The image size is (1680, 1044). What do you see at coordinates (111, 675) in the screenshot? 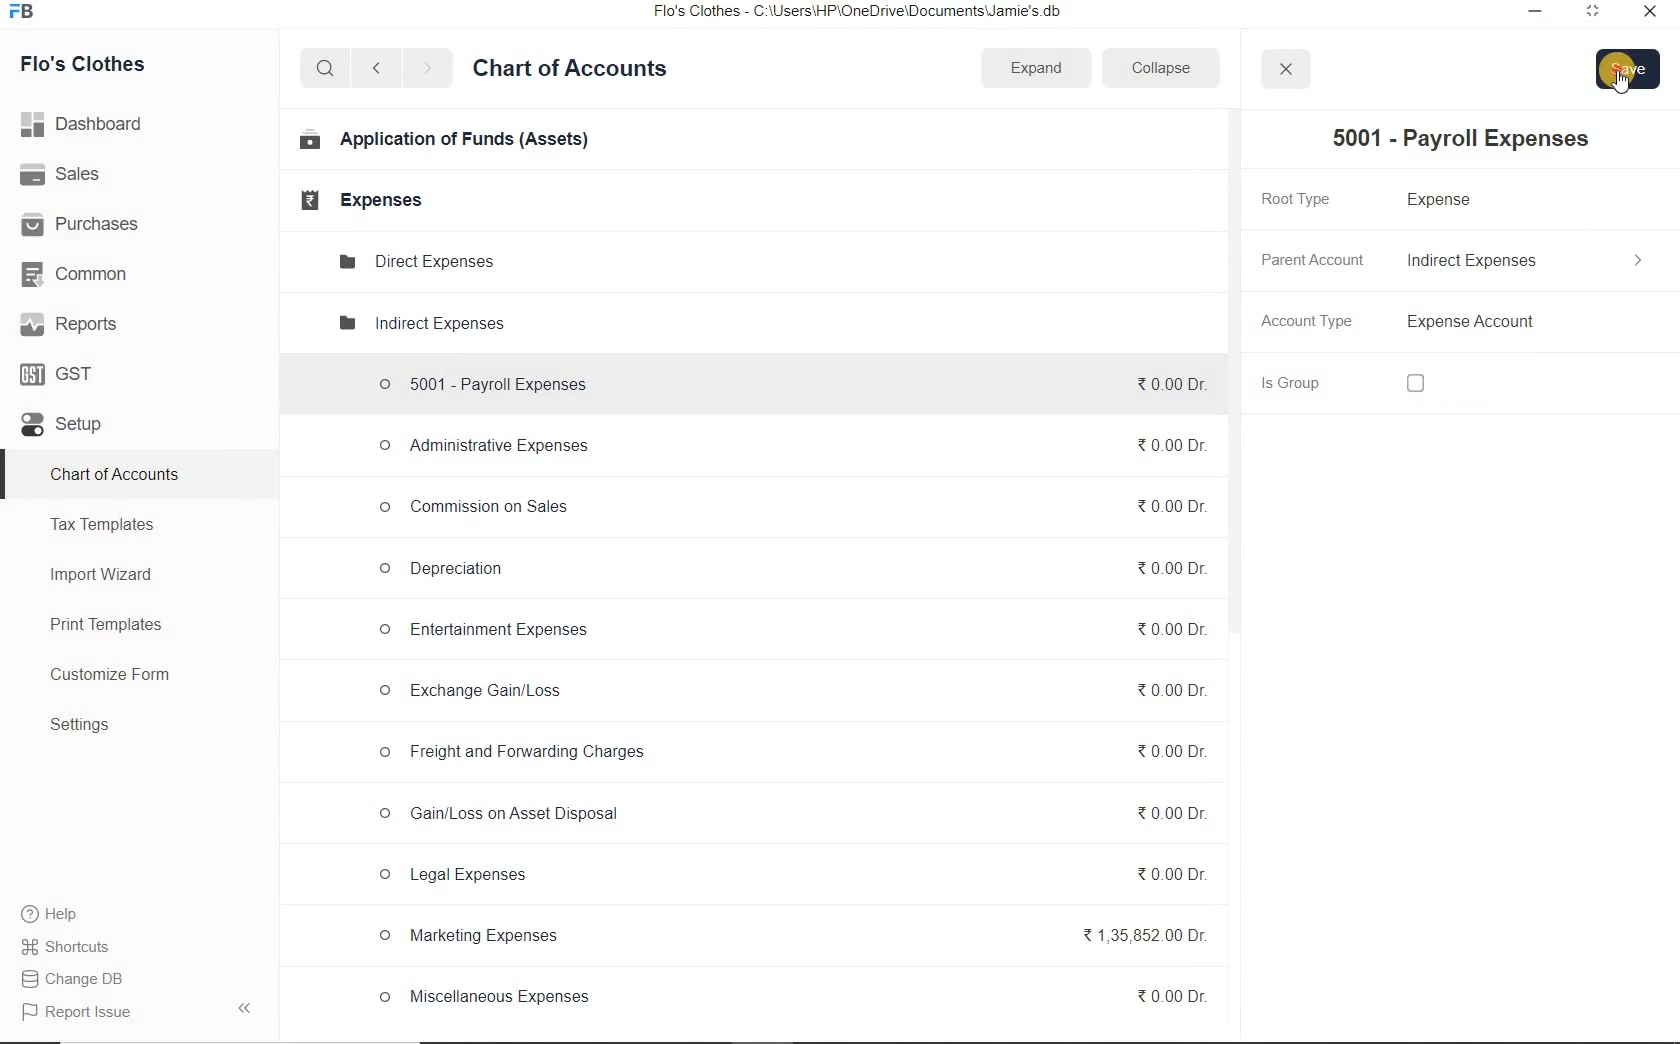
I see `Customize Form` at bounding box center [111, 675].